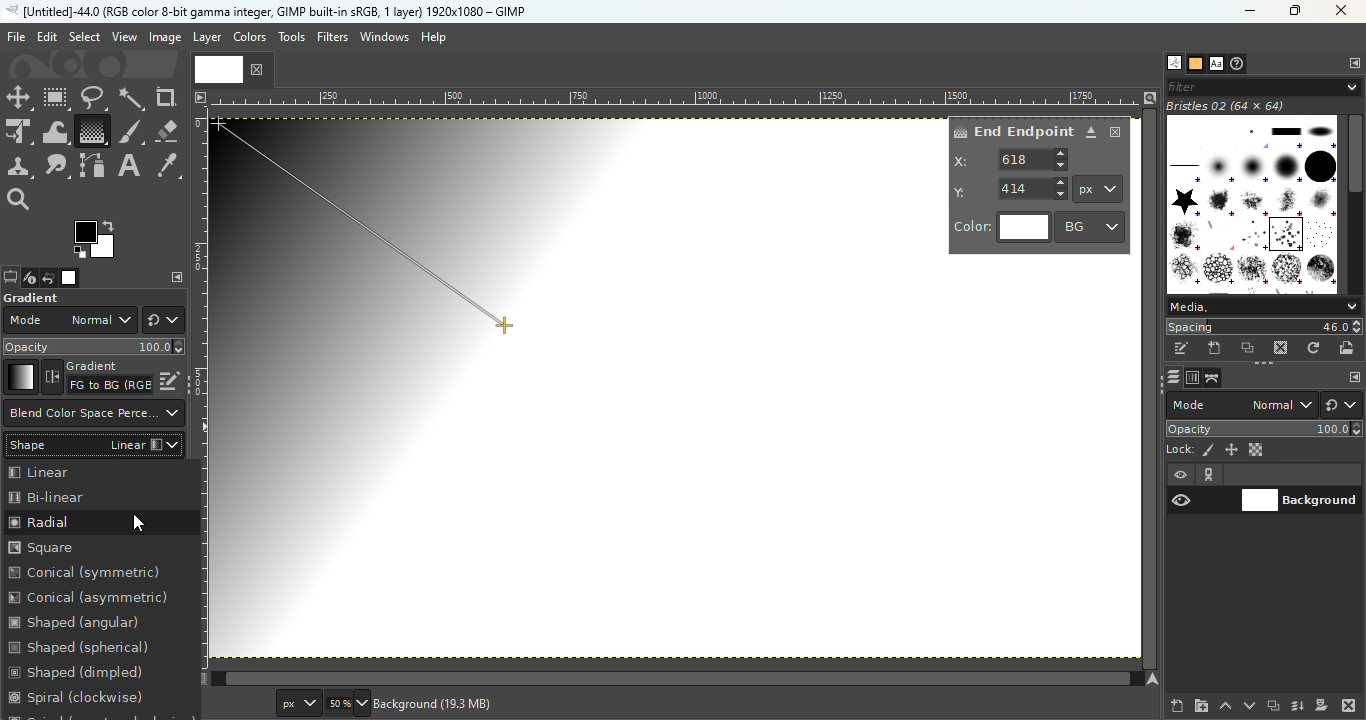  What do you see at coordinates (1282, 347) in the screenshot?
I see `Delete this brush` at bounding box center [1282, 347].